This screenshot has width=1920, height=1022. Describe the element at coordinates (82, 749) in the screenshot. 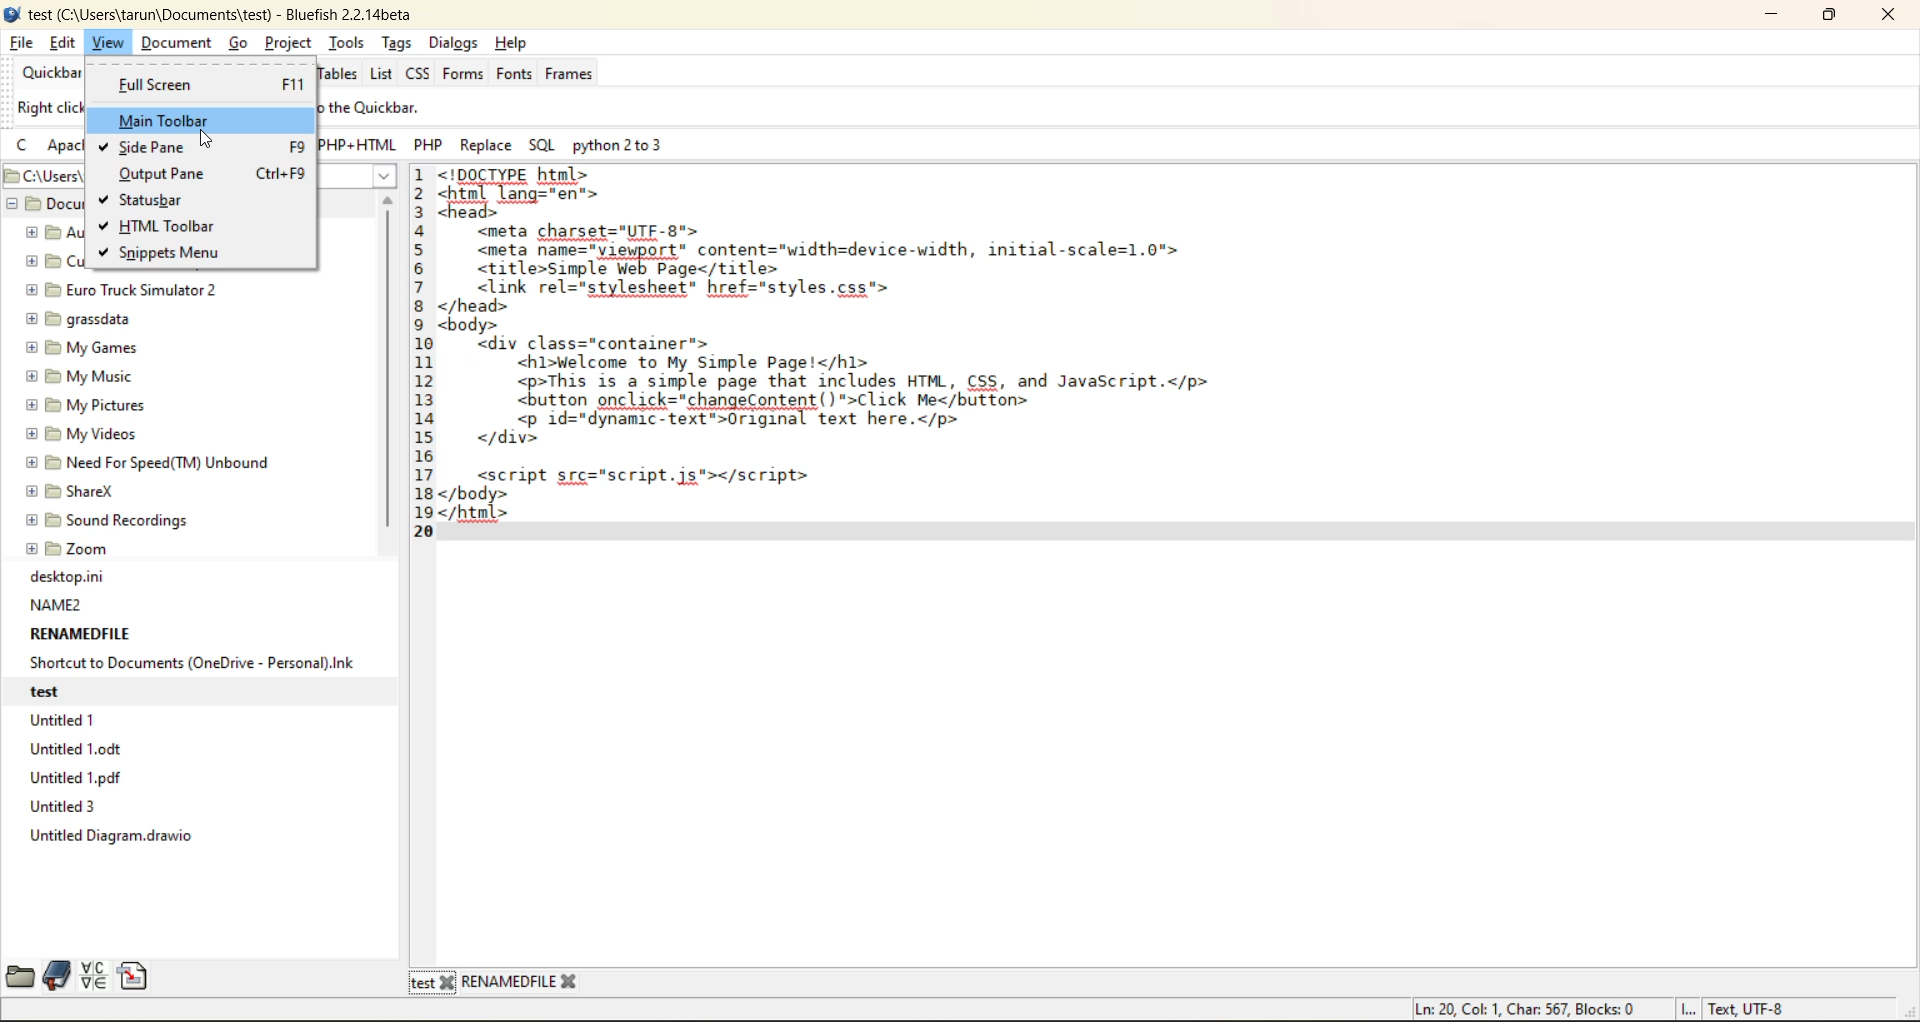

I see `Untitled 1.0dt` at that location.